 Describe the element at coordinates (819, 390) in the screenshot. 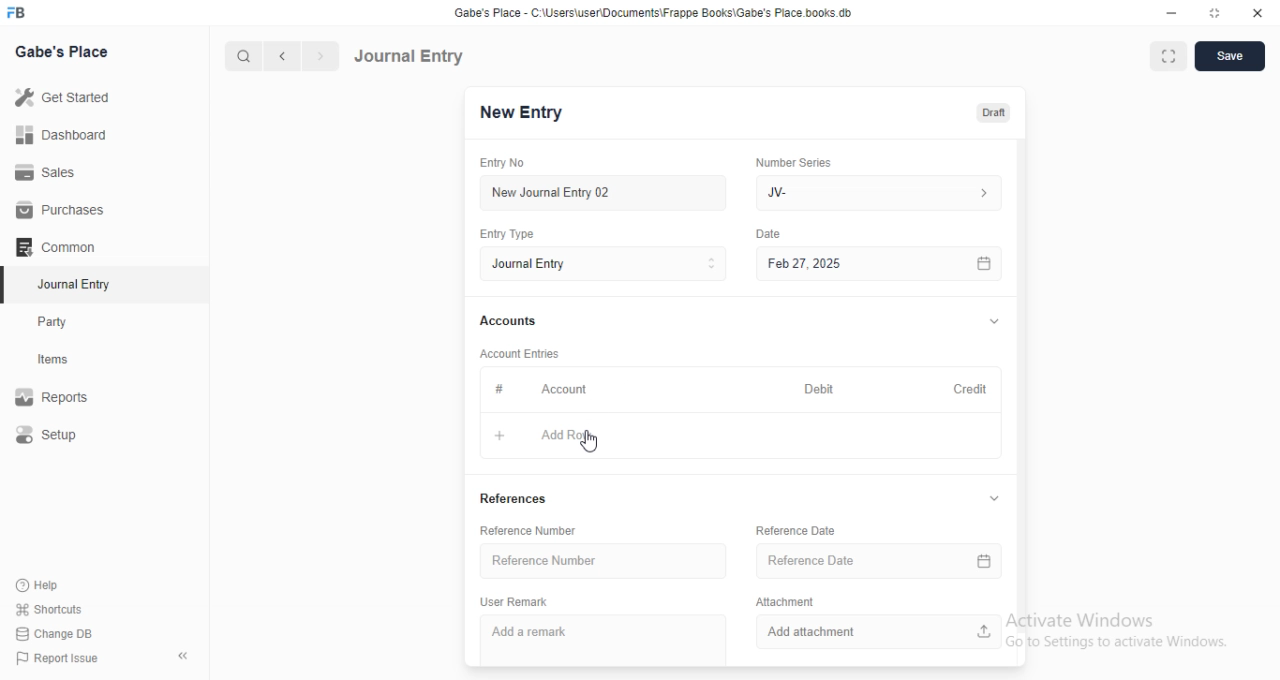

I see `Debit` at that location.